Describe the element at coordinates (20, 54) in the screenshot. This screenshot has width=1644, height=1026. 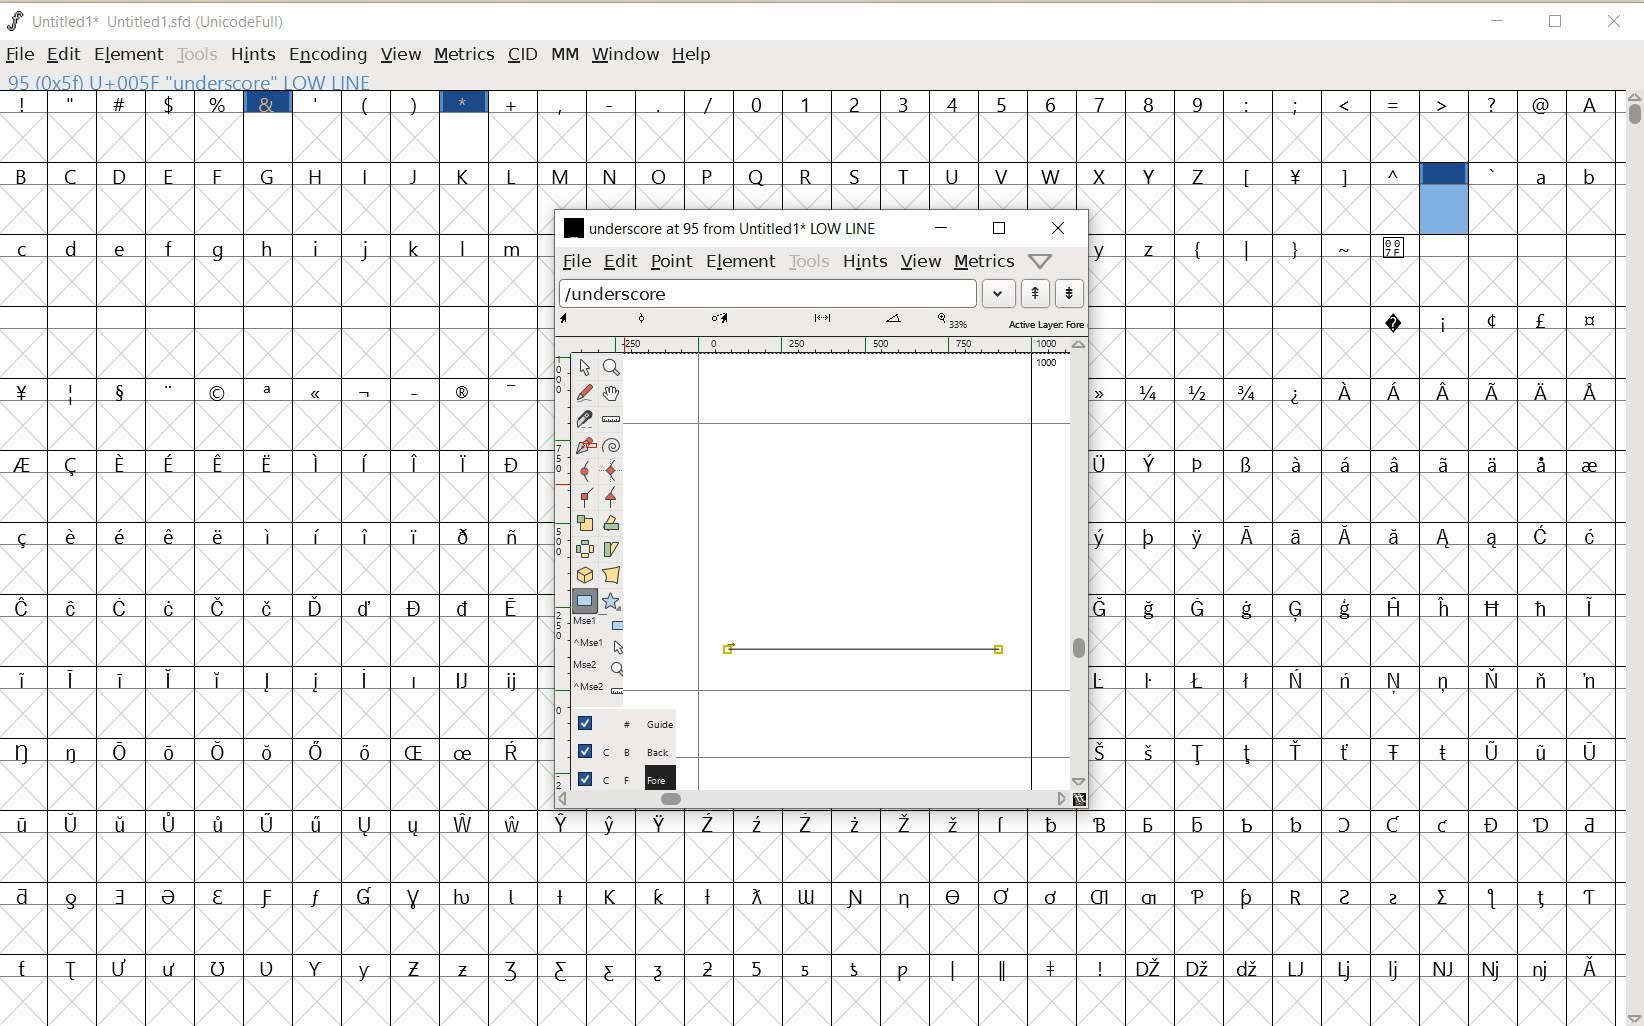
I see `FILE` at that location.